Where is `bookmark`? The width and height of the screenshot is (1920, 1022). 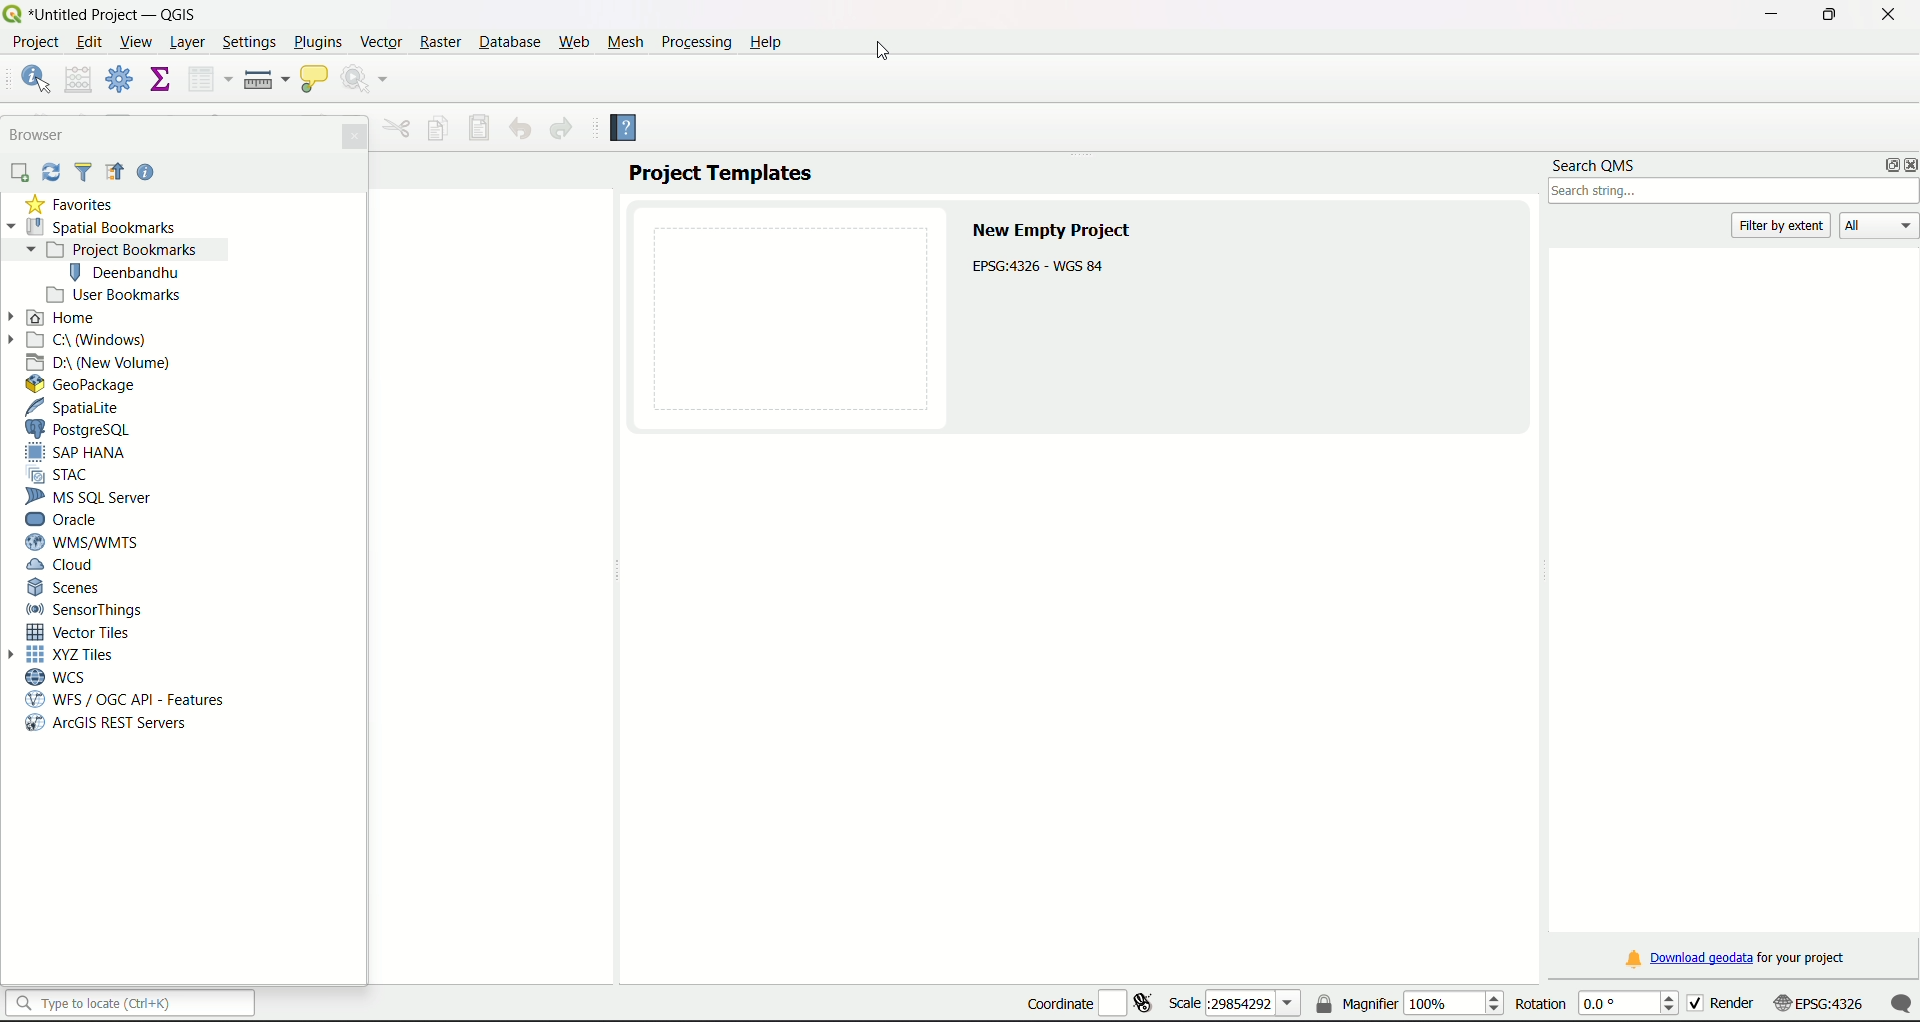
bookmark is located at coordinates (137, 272).